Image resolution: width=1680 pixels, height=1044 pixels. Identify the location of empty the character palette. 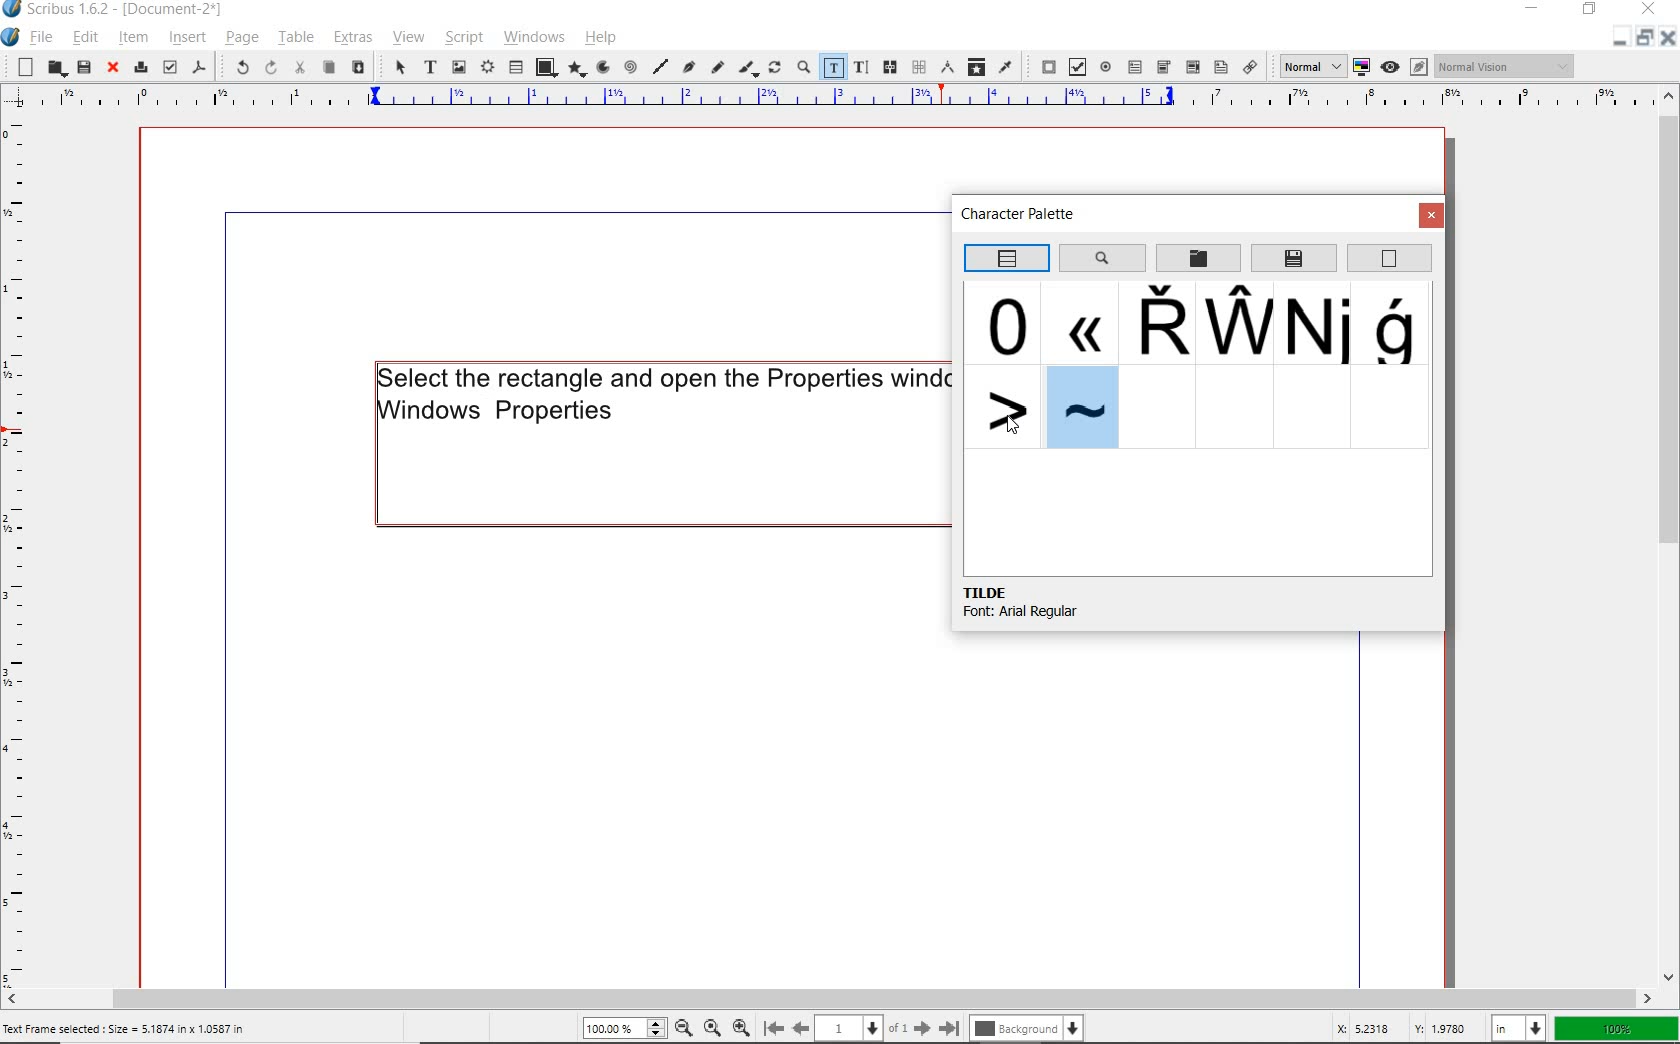
(1390, 259).